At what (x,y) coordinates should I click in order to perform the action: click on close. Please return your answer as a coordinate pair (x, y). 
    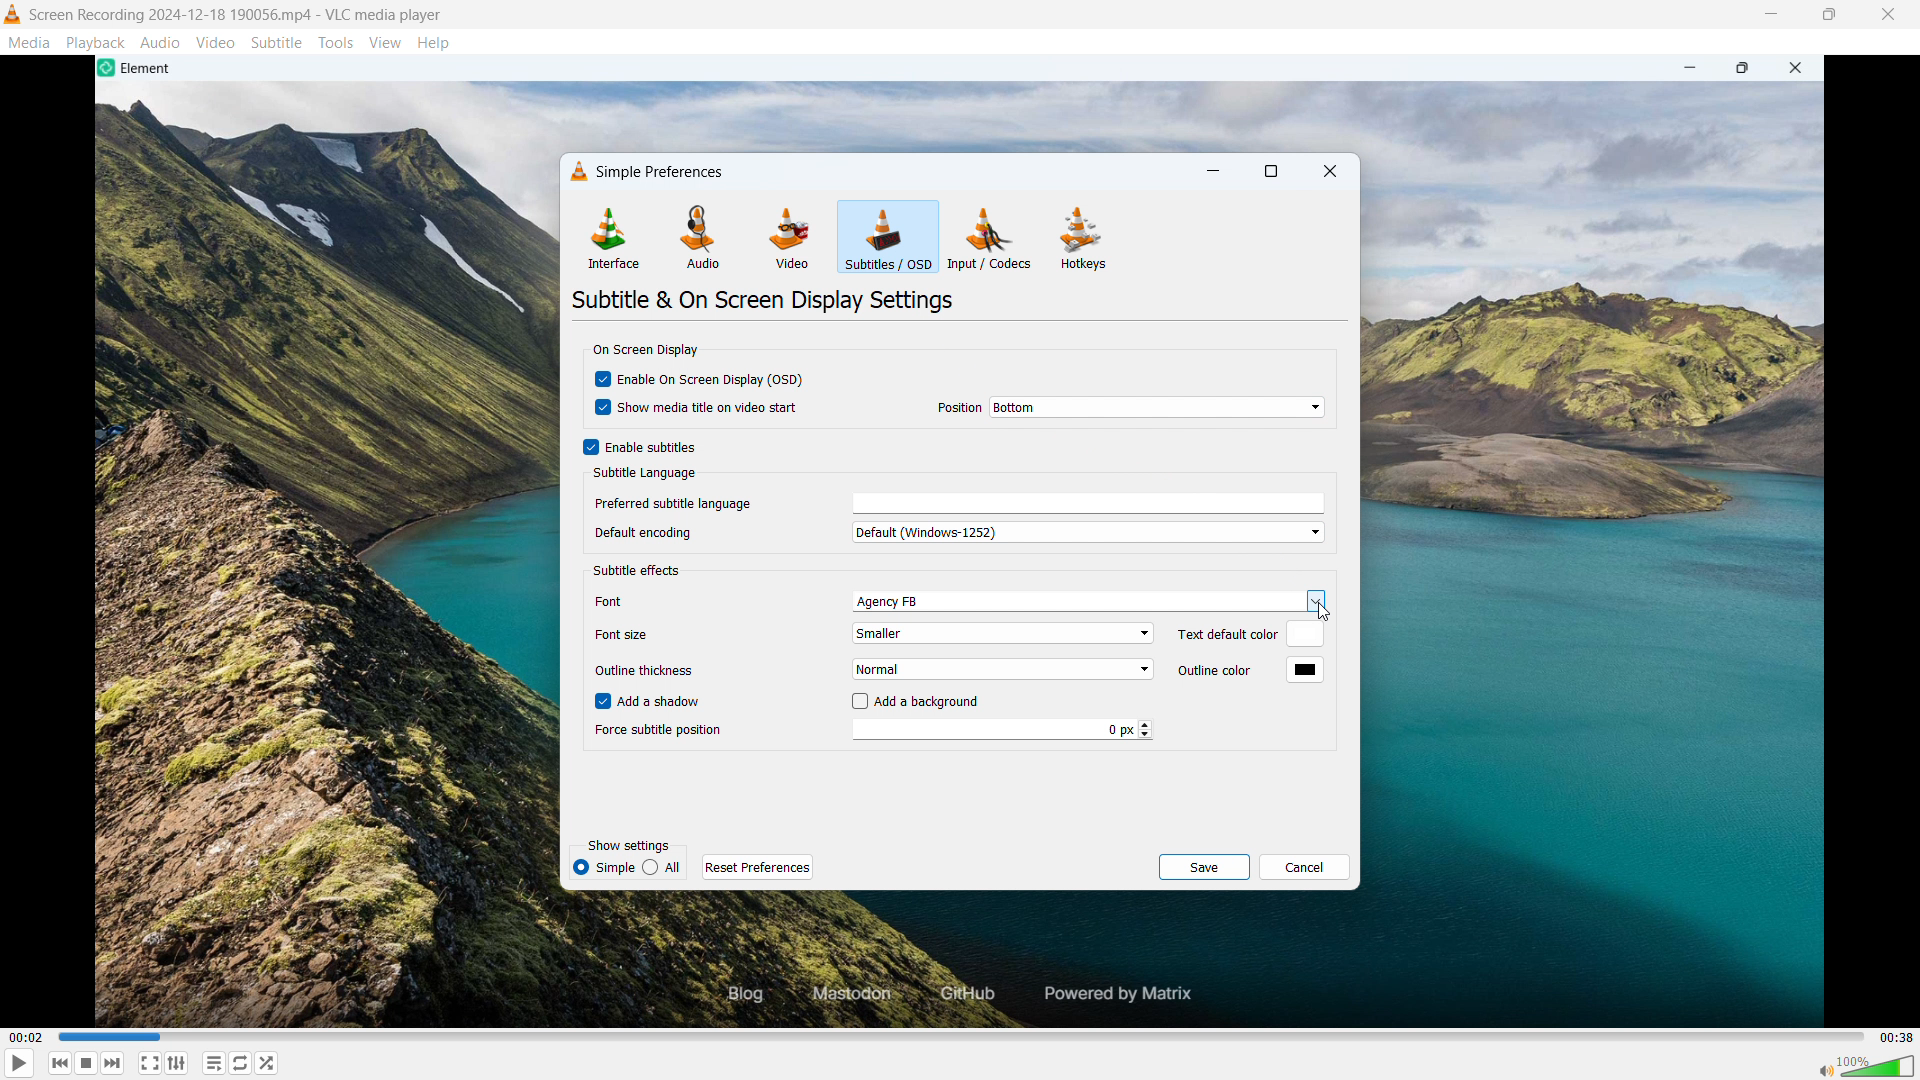
    Looking at the image, I should click on (1889, 15).